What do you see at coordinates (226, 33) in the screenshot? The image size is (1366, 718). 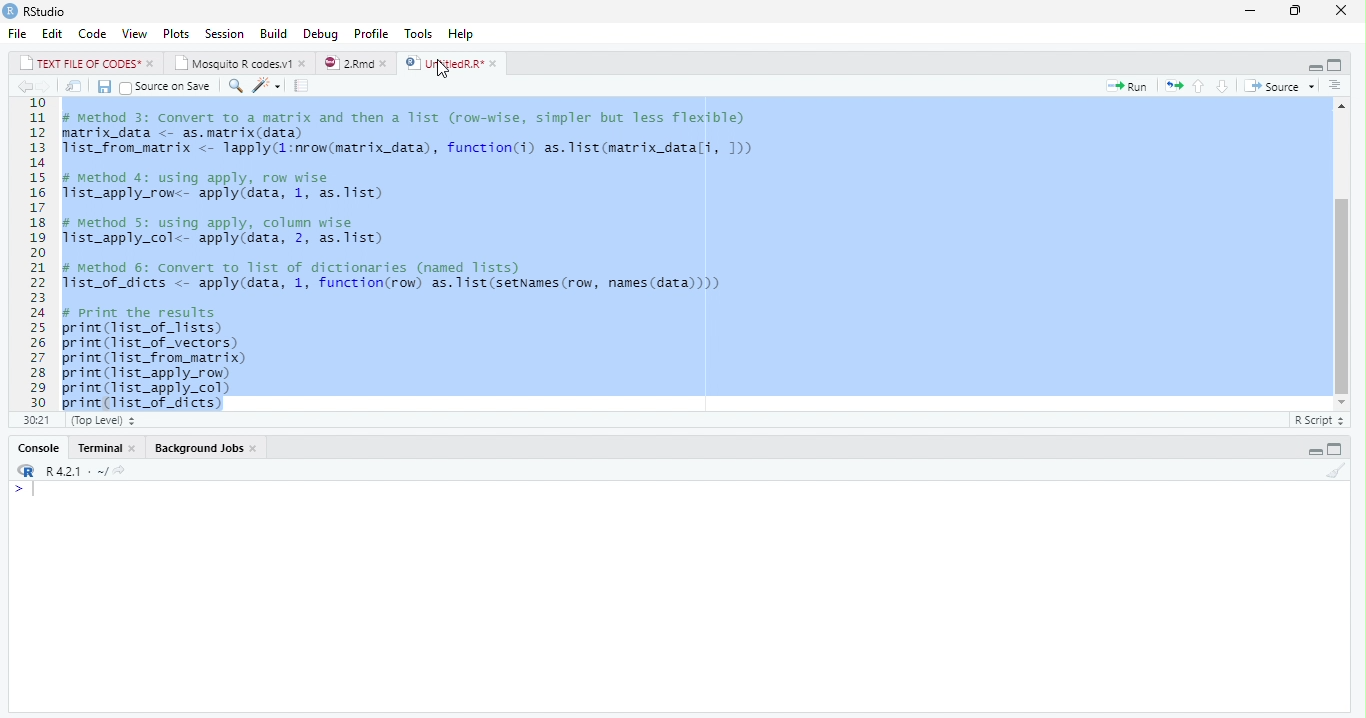 I see `Session` at bounding box center [226, 33].